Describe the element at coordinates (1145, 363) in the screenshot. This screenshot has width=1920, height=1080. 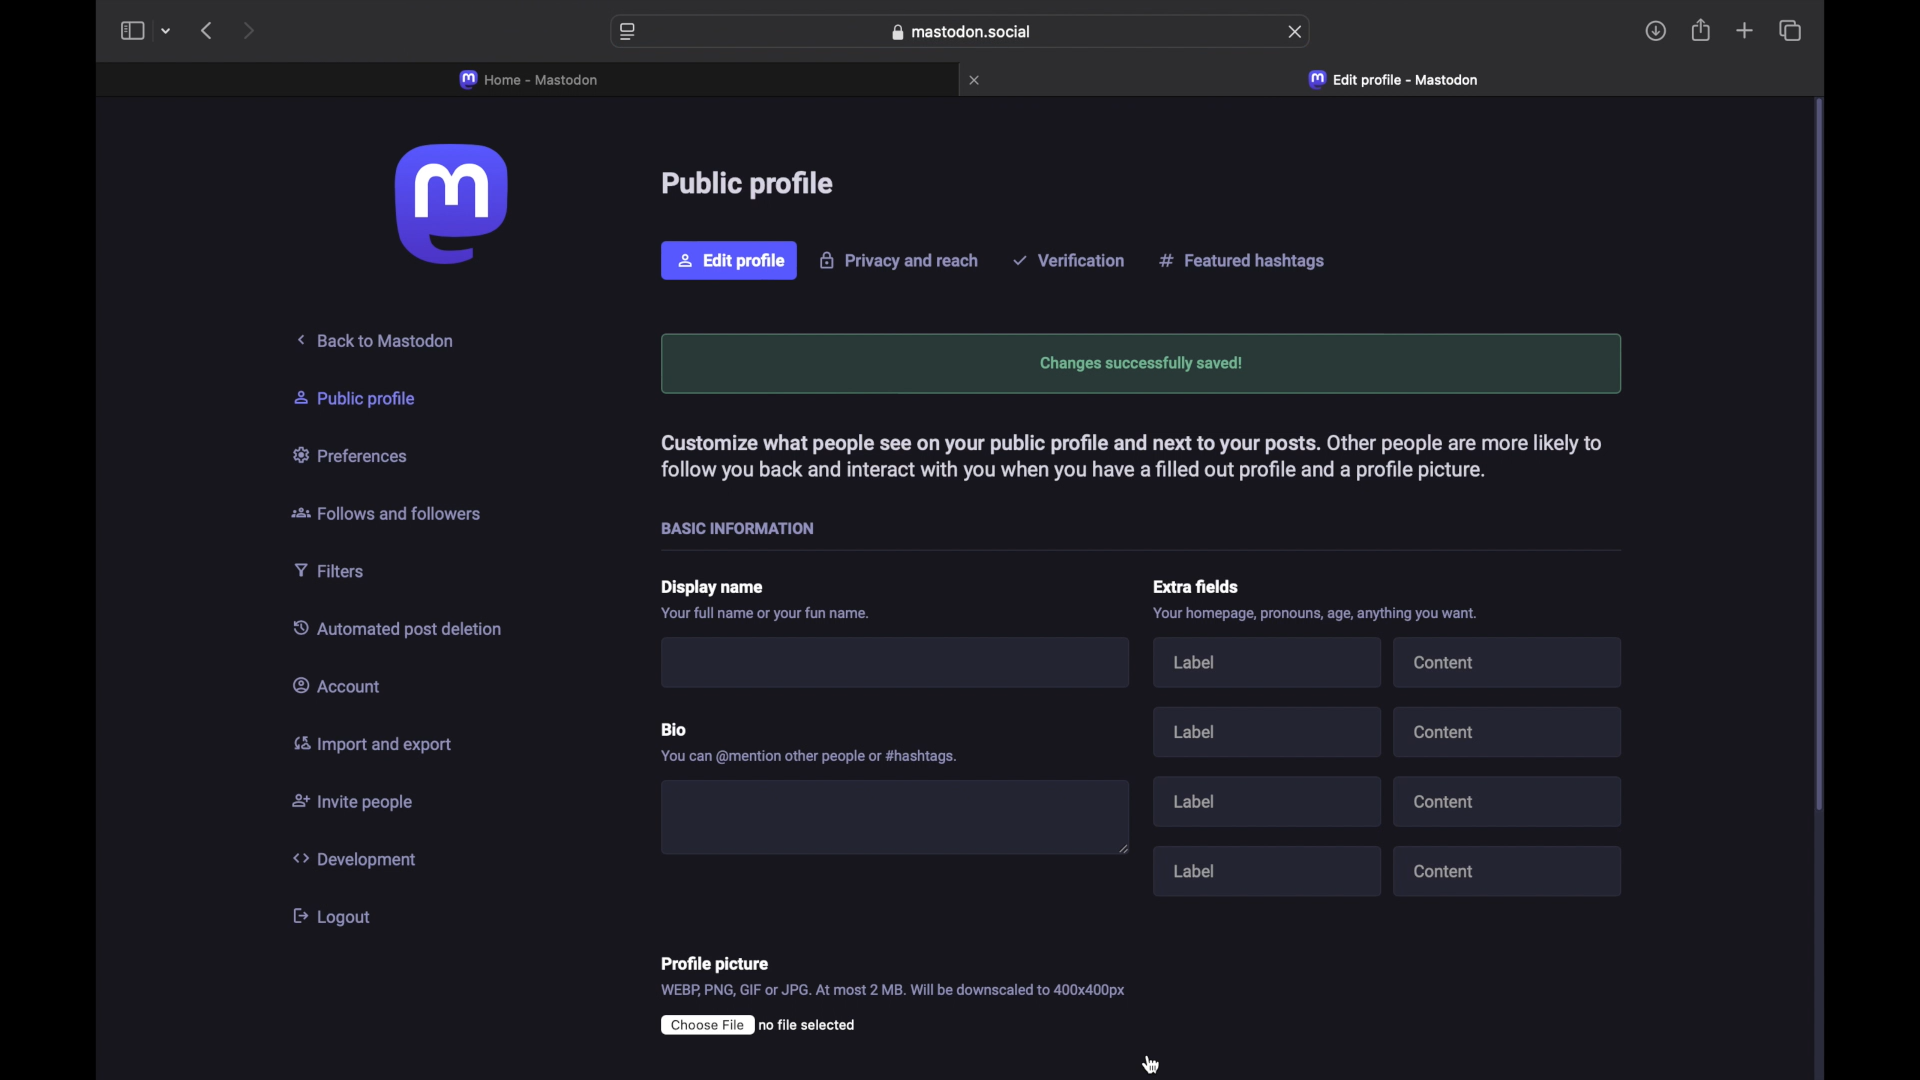
I see `changes successfully saved` at that location.